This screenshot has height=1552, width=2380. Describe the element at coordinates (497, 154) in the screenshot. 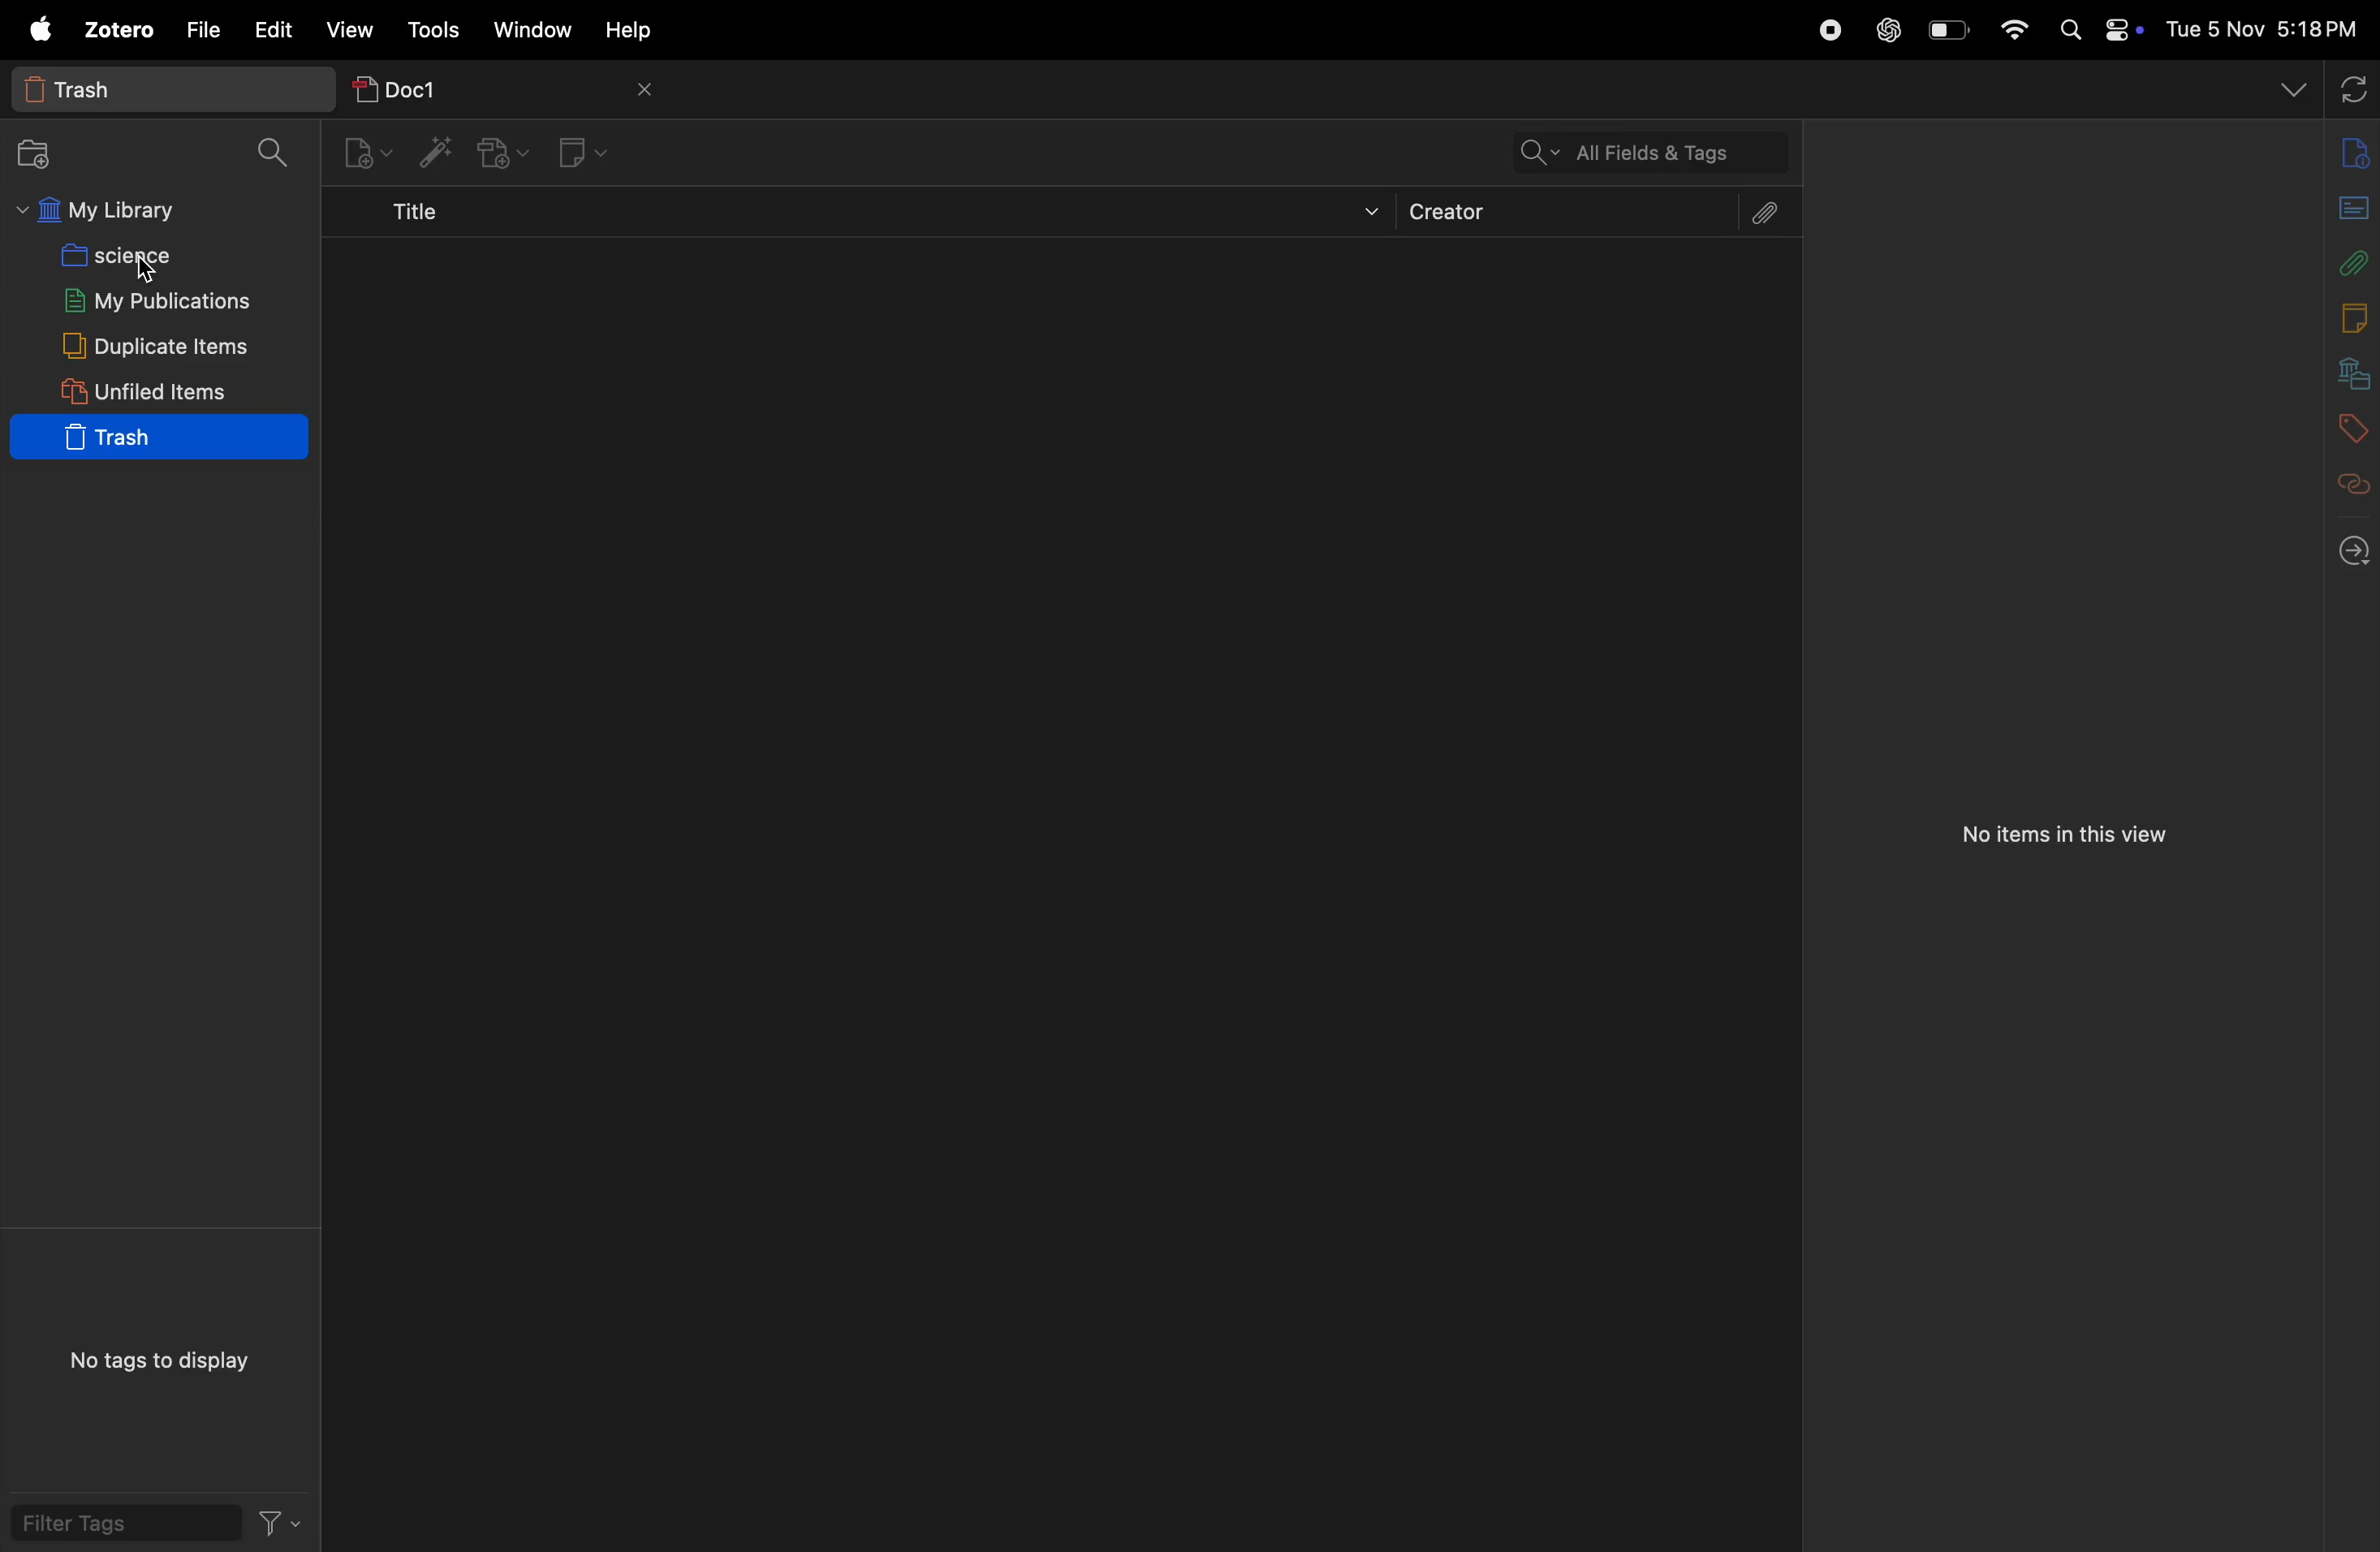

I see `add file` at that location.